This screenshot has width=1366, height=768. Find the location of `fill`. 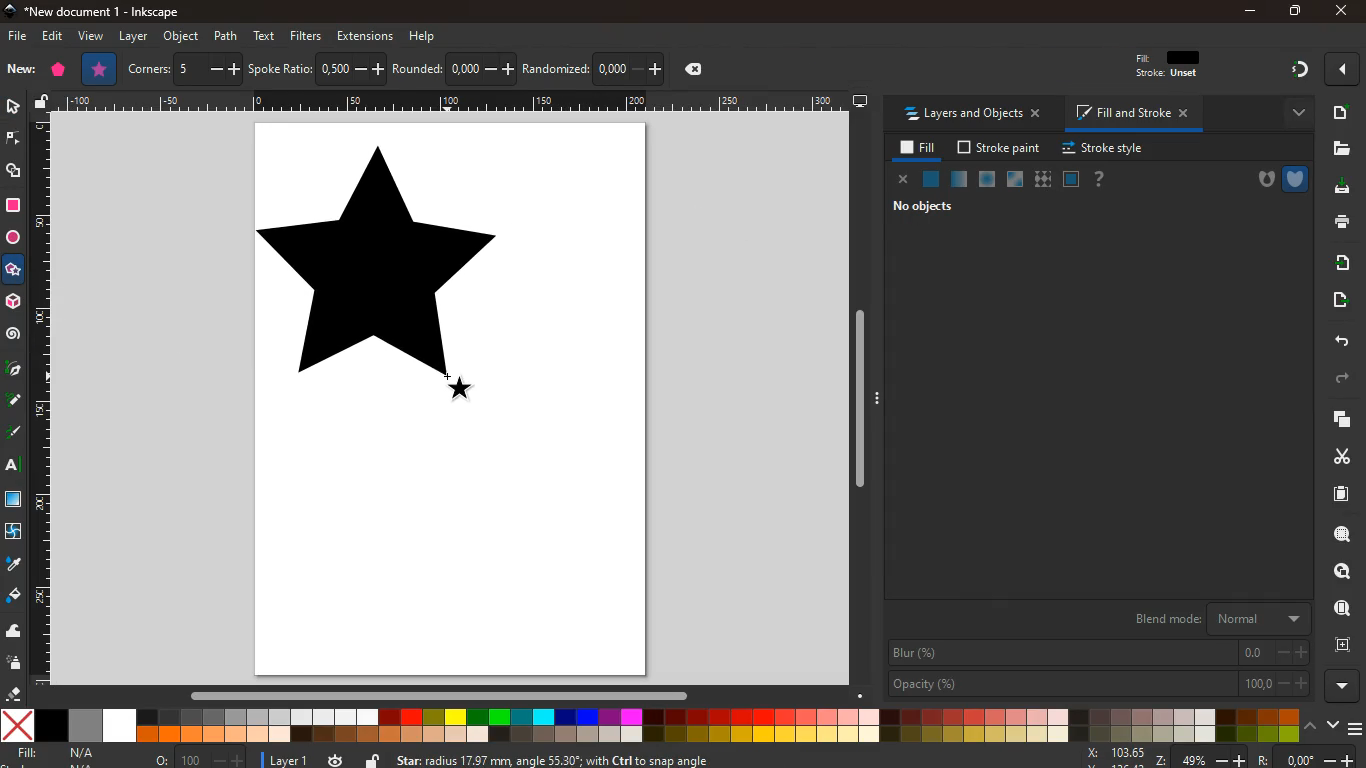

fill is located at coordinates (55, 753).